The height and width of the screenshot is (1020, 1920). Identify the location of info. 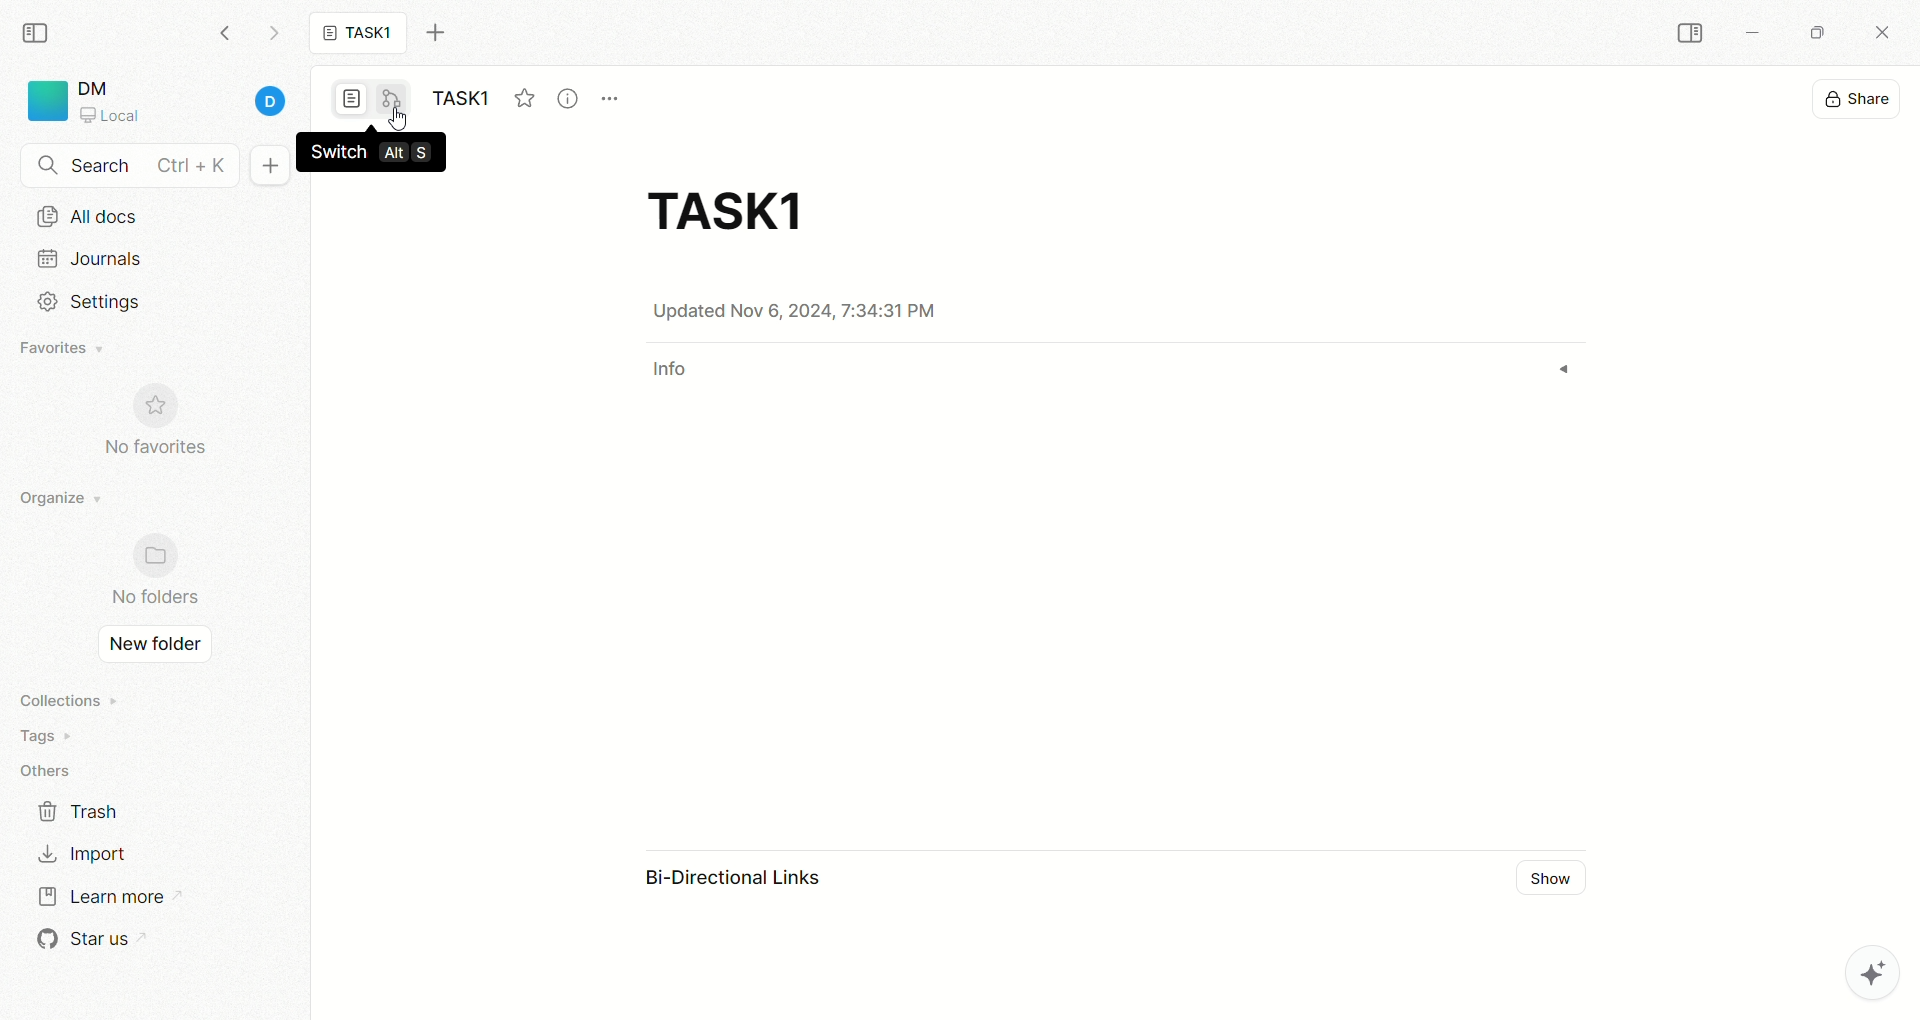
(675, 376).